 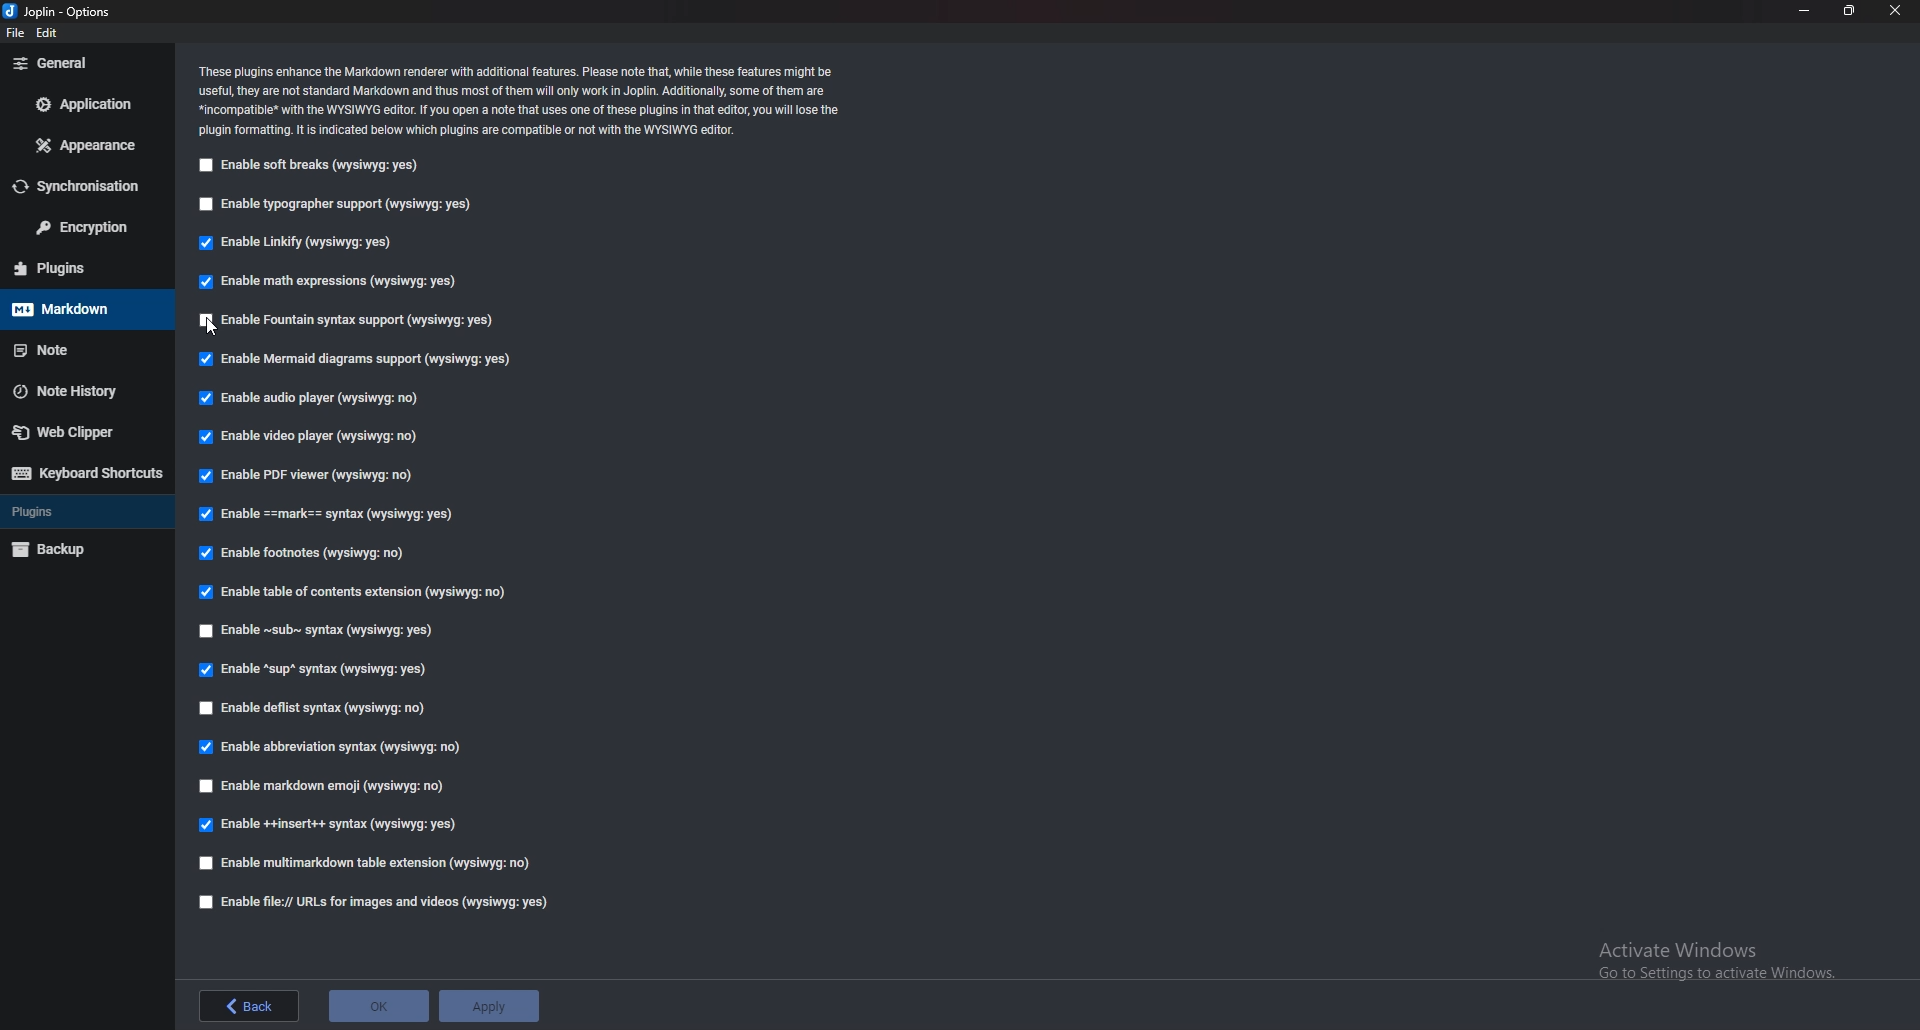 What do you see at coordinates (363, 359) in the screenshot?
I see `Enable mermaid diagrams` at bounding box center [363, 359].